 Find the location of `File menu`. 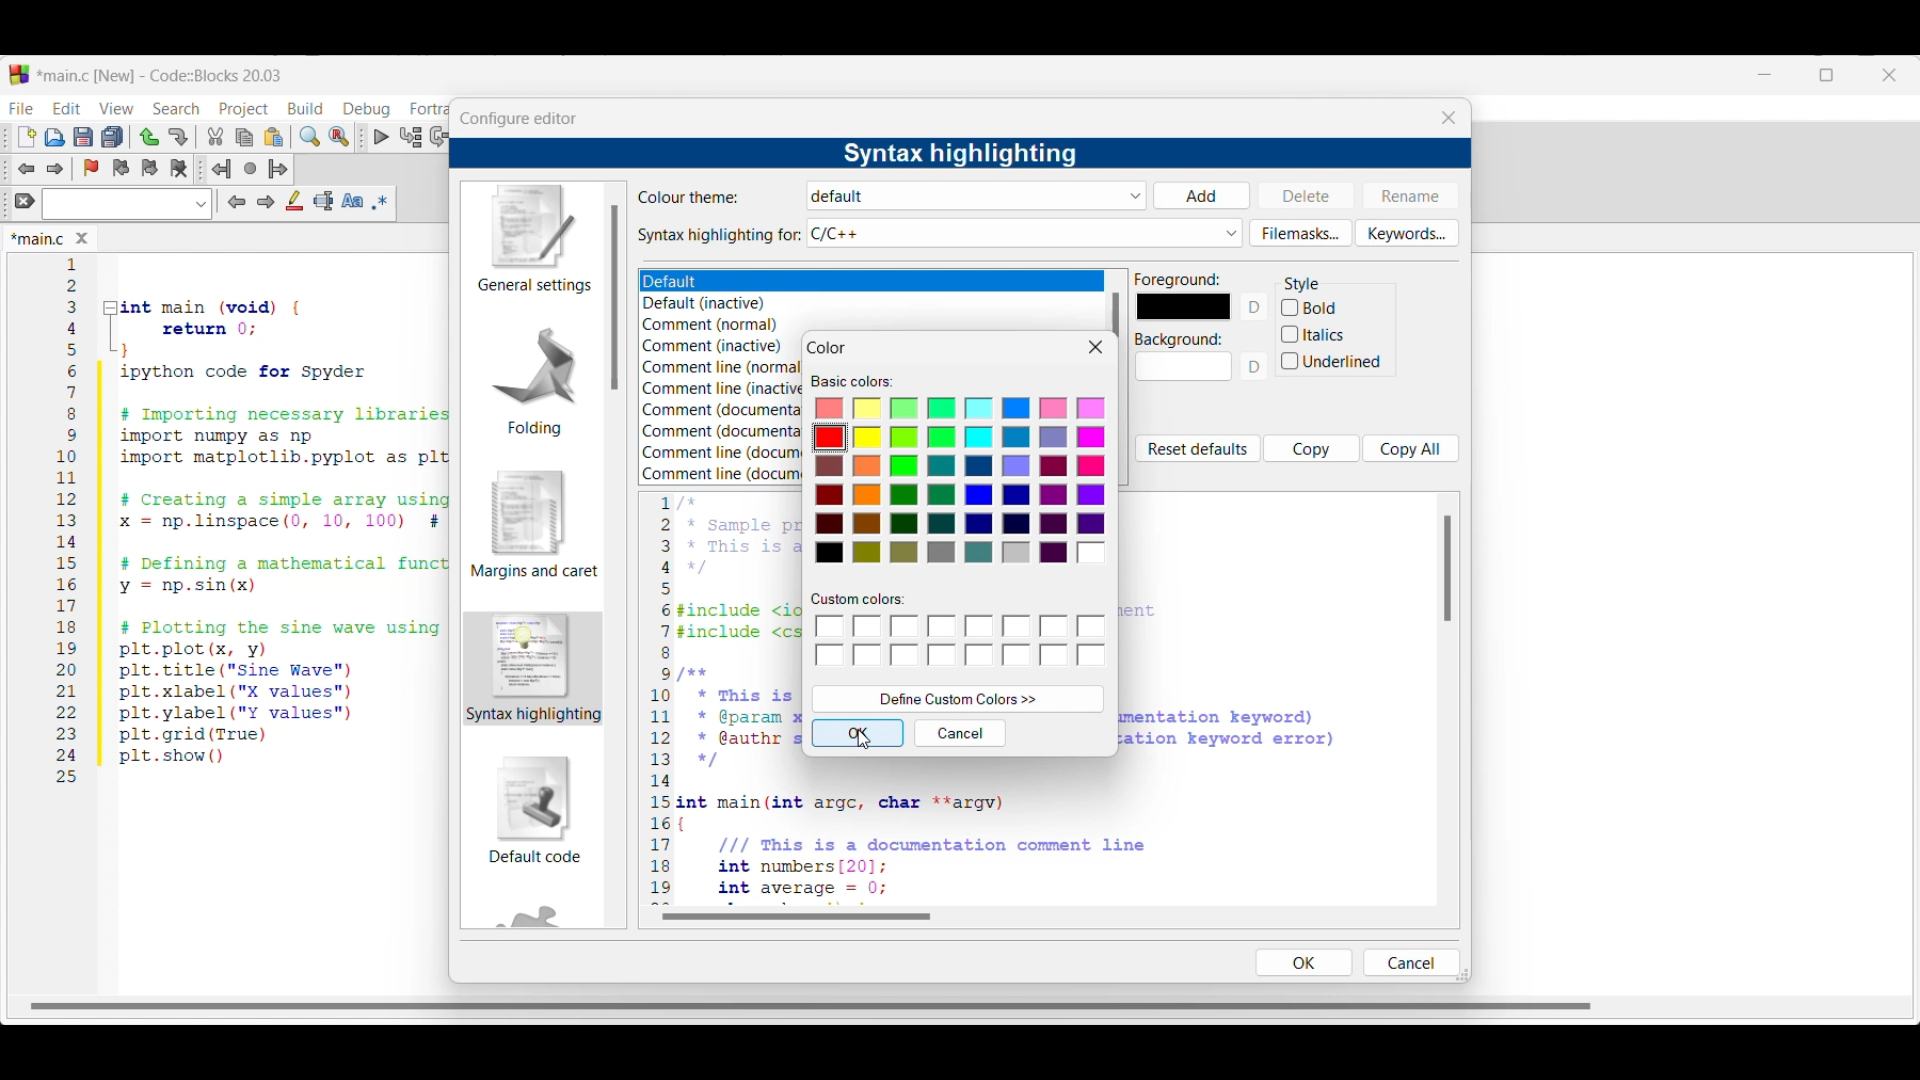

File menu is located at coordinates (21, 108).